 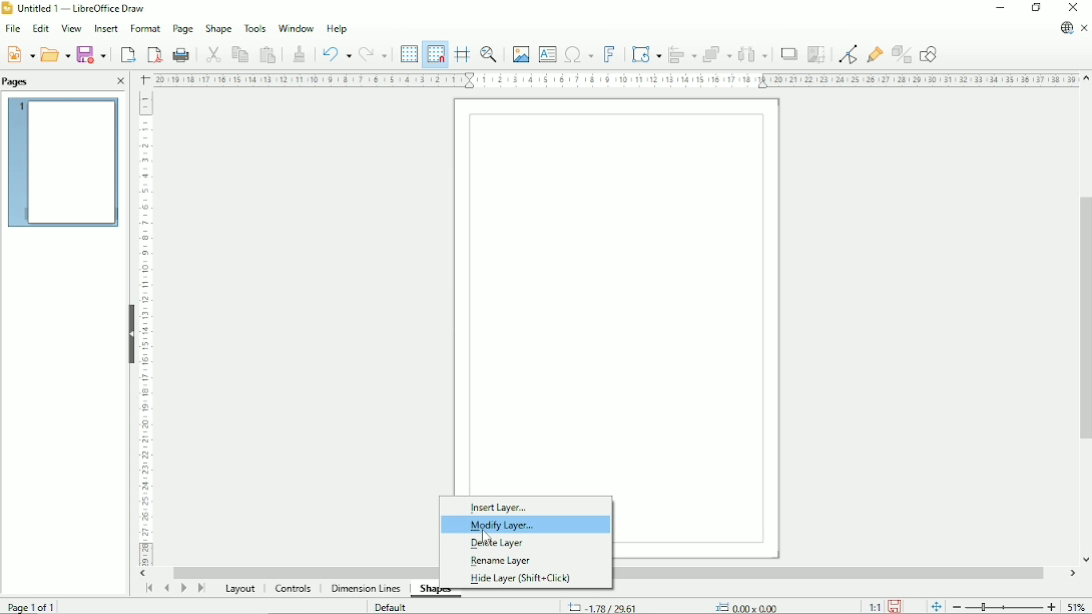 I want to click on Export directly as PDF, so click(x=154, y=54).